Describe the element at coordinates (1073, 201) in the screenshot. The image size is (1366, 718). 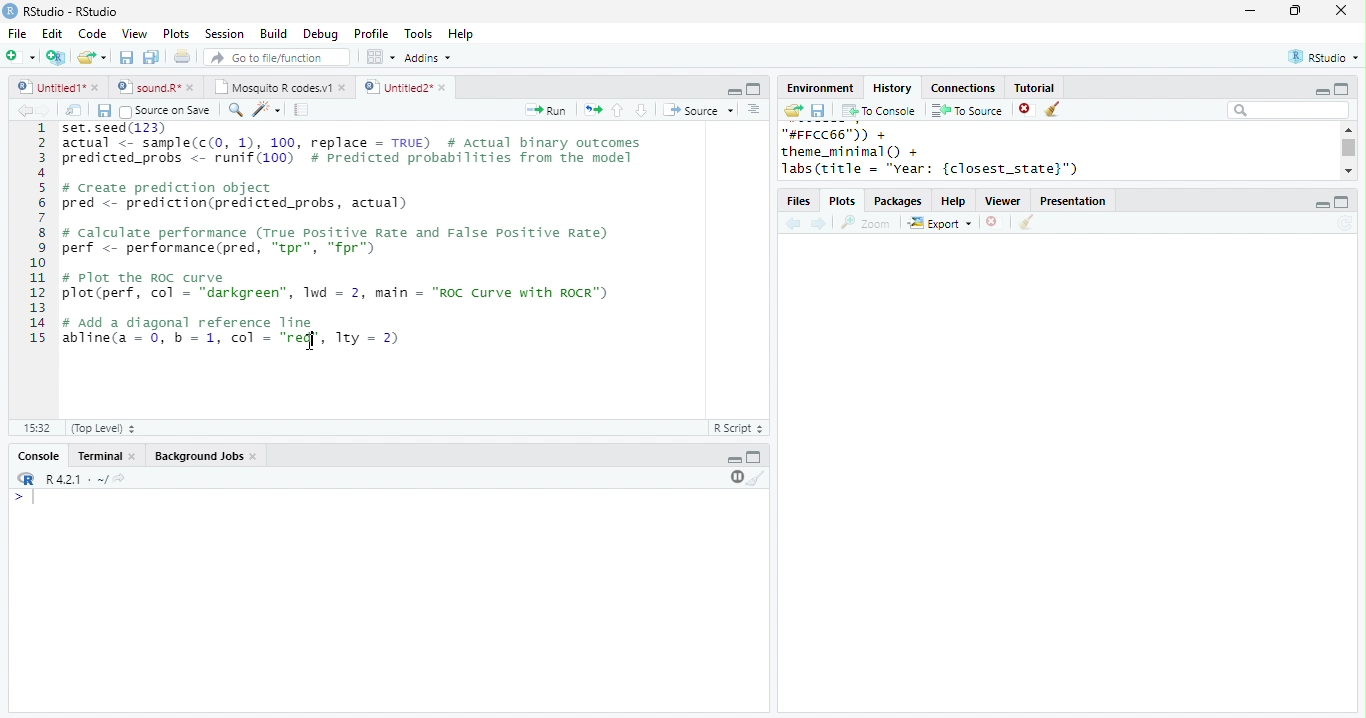
I see `Presentation` at that location.